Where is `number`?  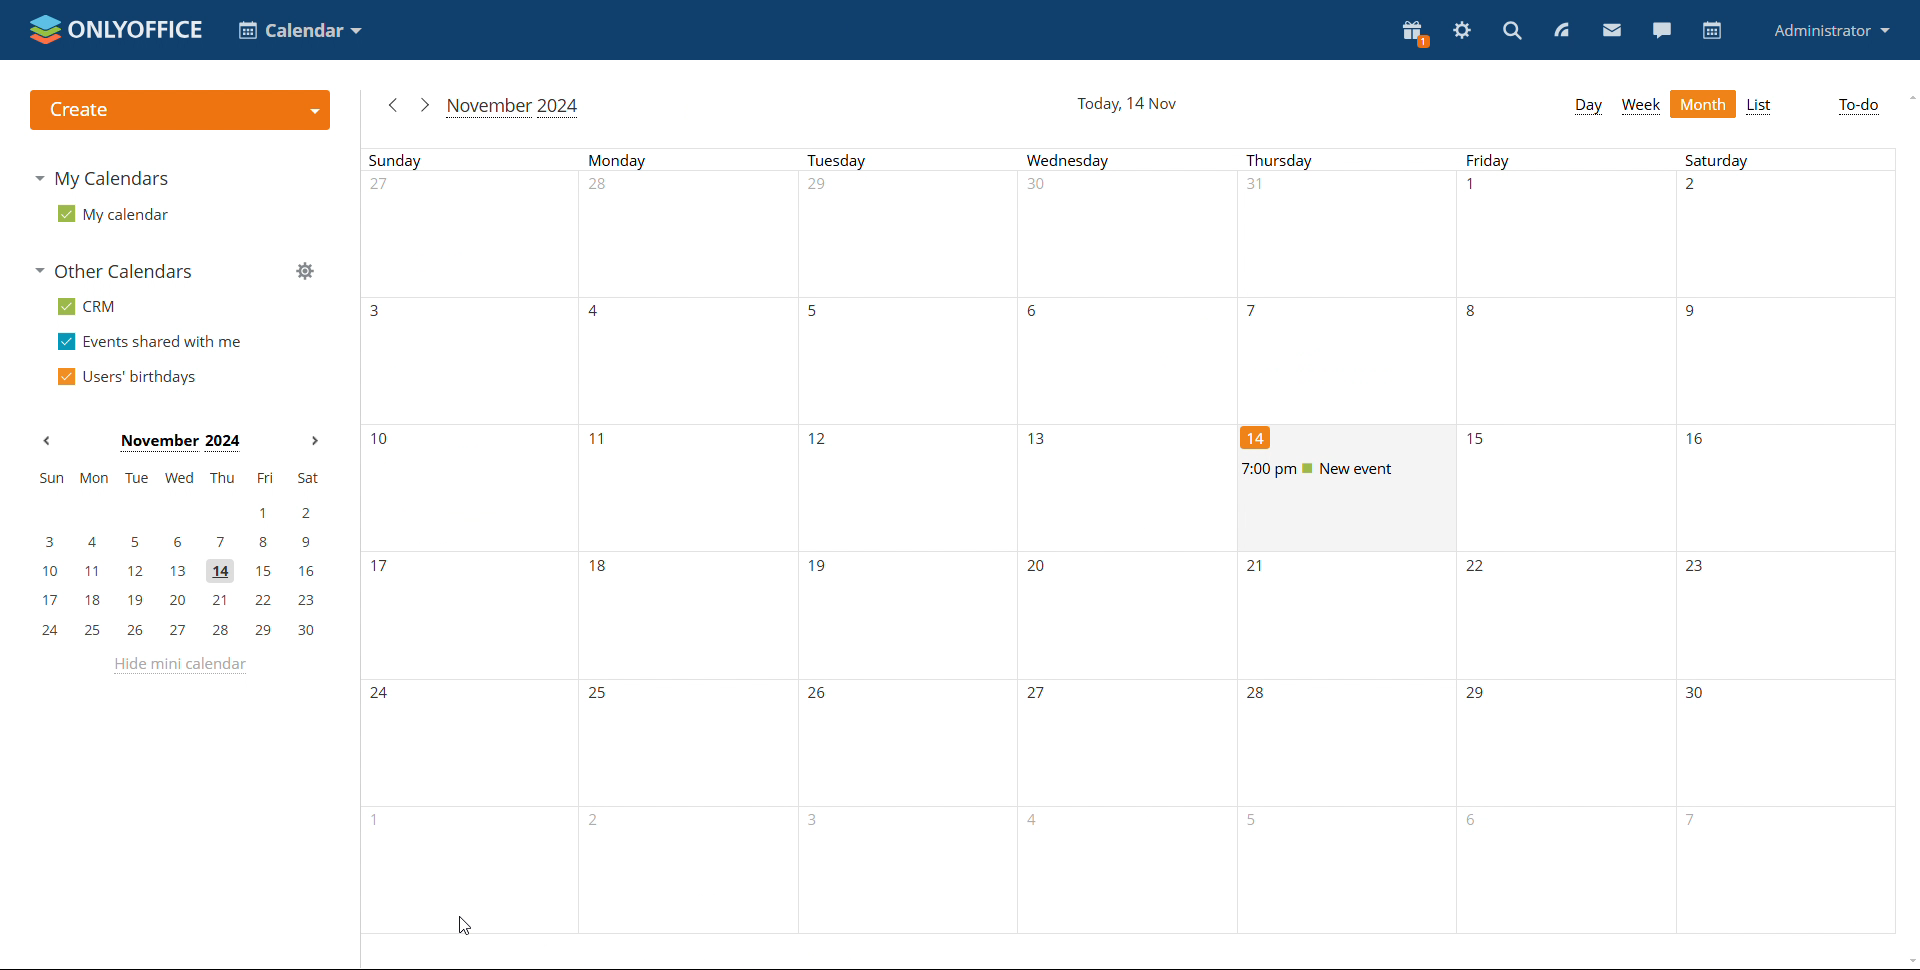 number is located at coordinates (389, 188).